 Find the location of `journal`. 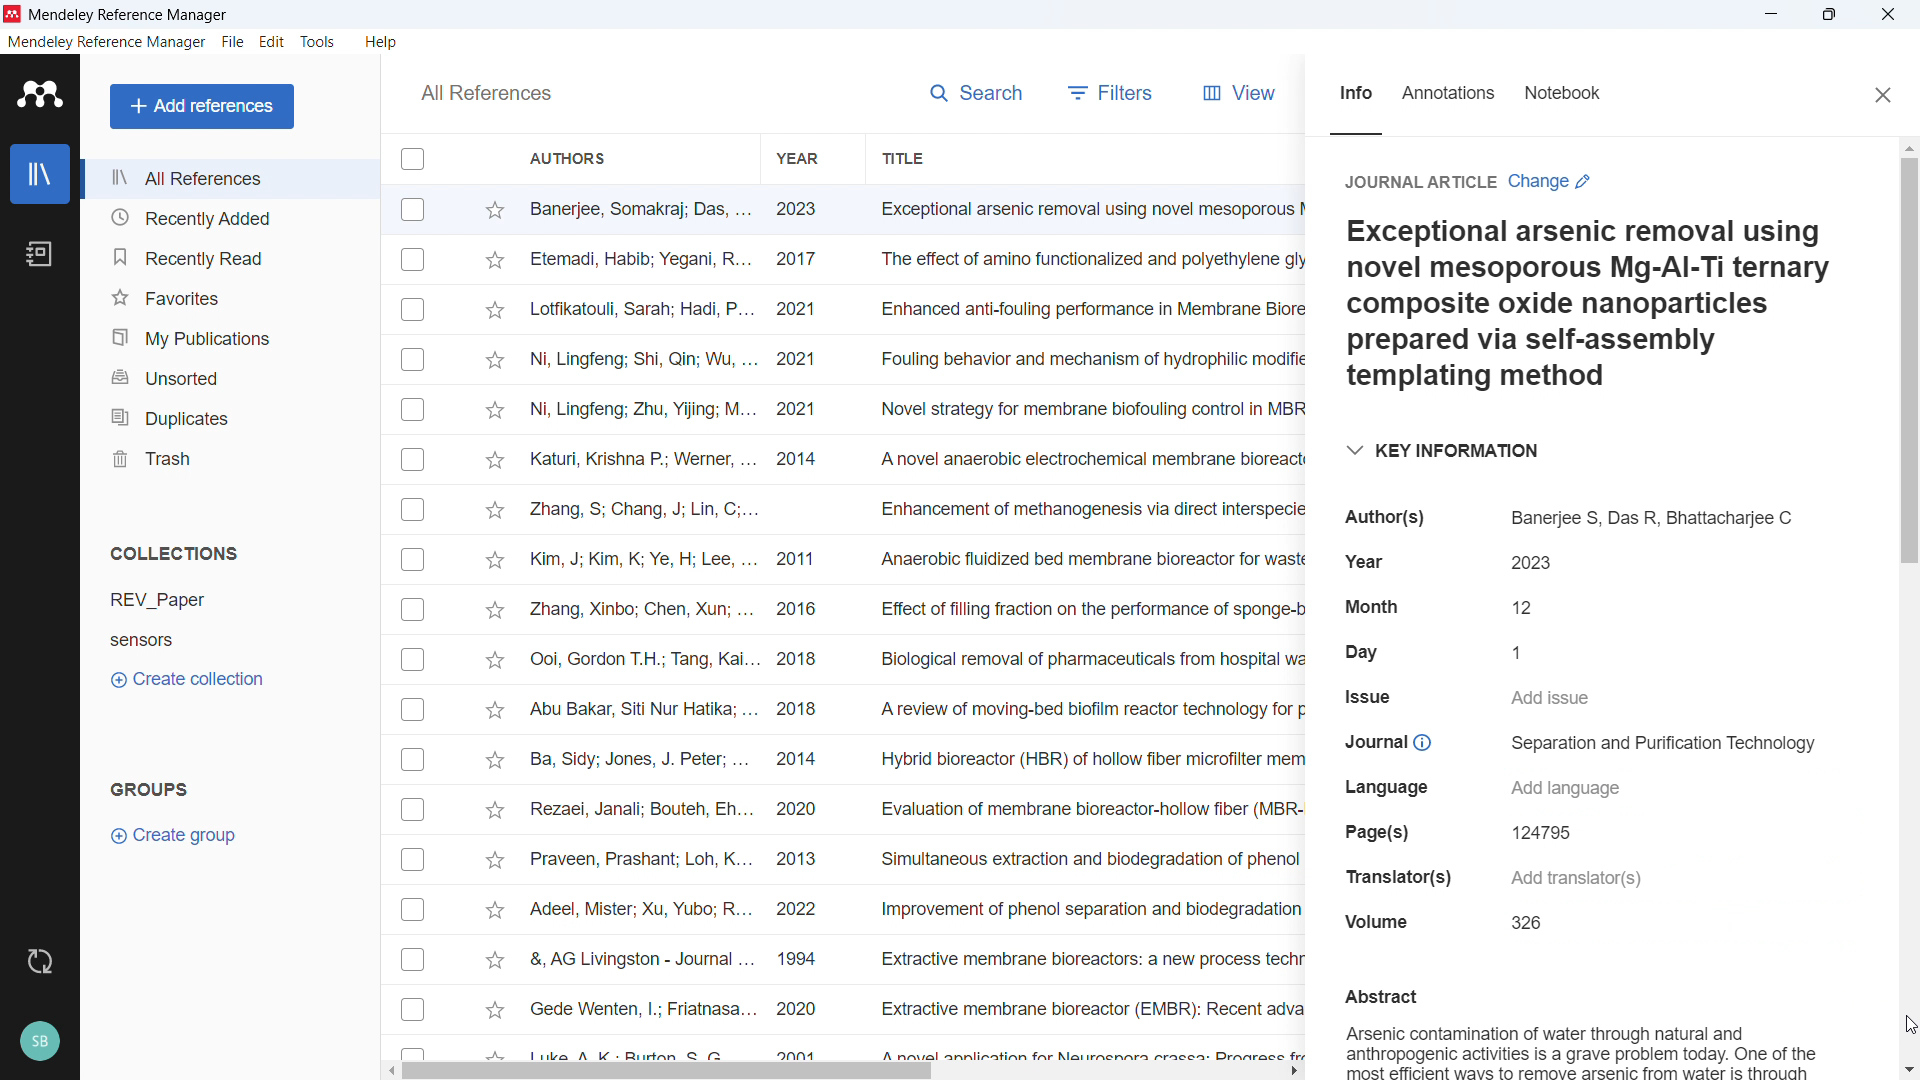

journal is located at coordinates (1394, 741).